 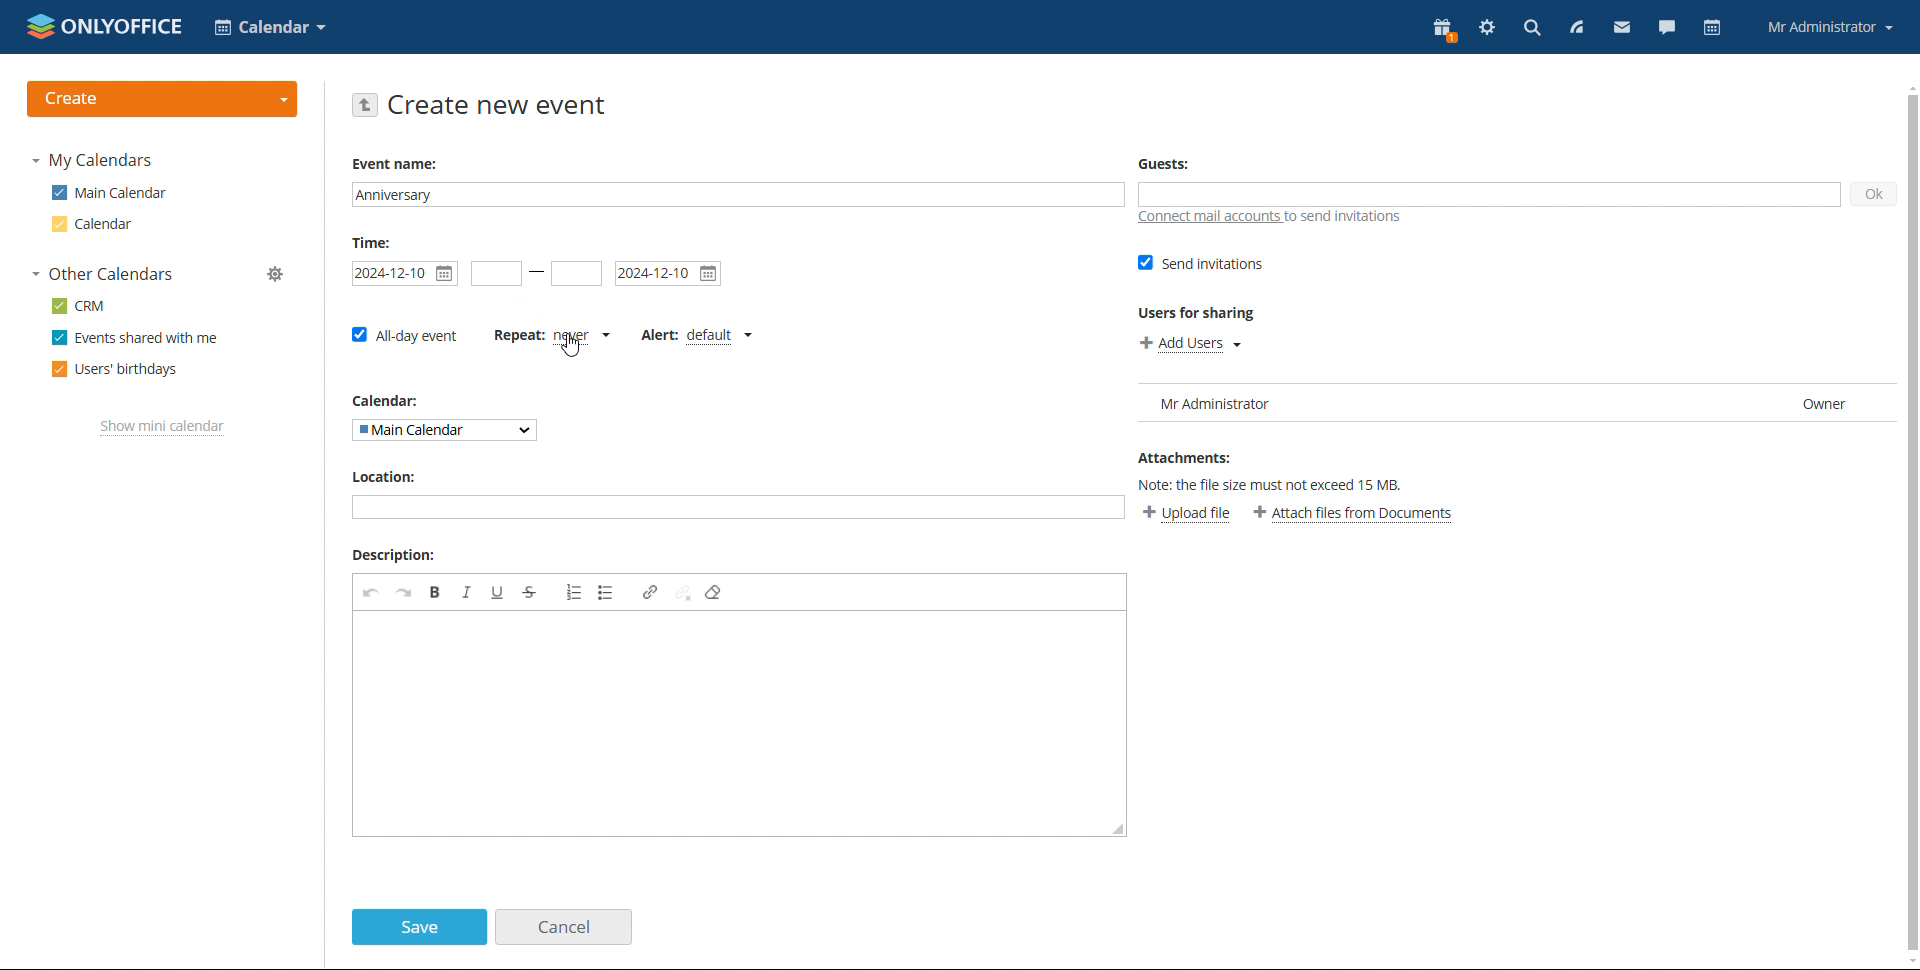 What do you see at coordinates (101, 162) in the screenshot?
I see `my calendar` at bounding box center [101, 162].